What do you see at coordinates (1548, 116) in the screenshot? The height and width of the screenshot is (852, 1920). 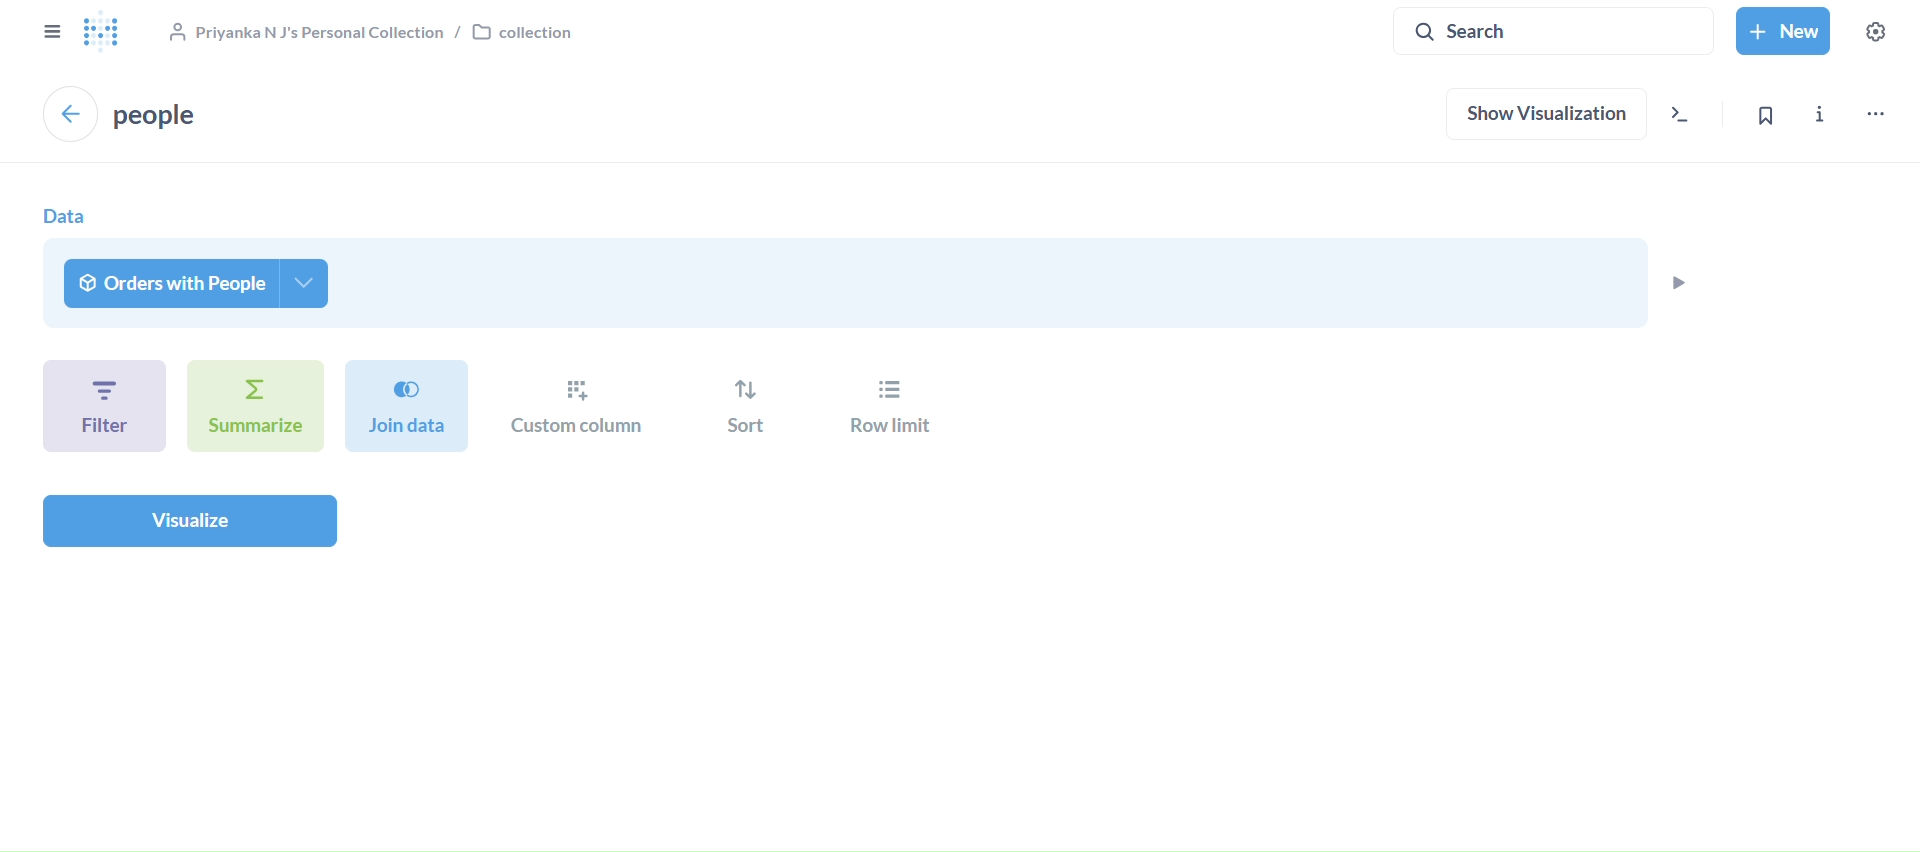 I see `show visualization` at bounding box center [1548, 116].